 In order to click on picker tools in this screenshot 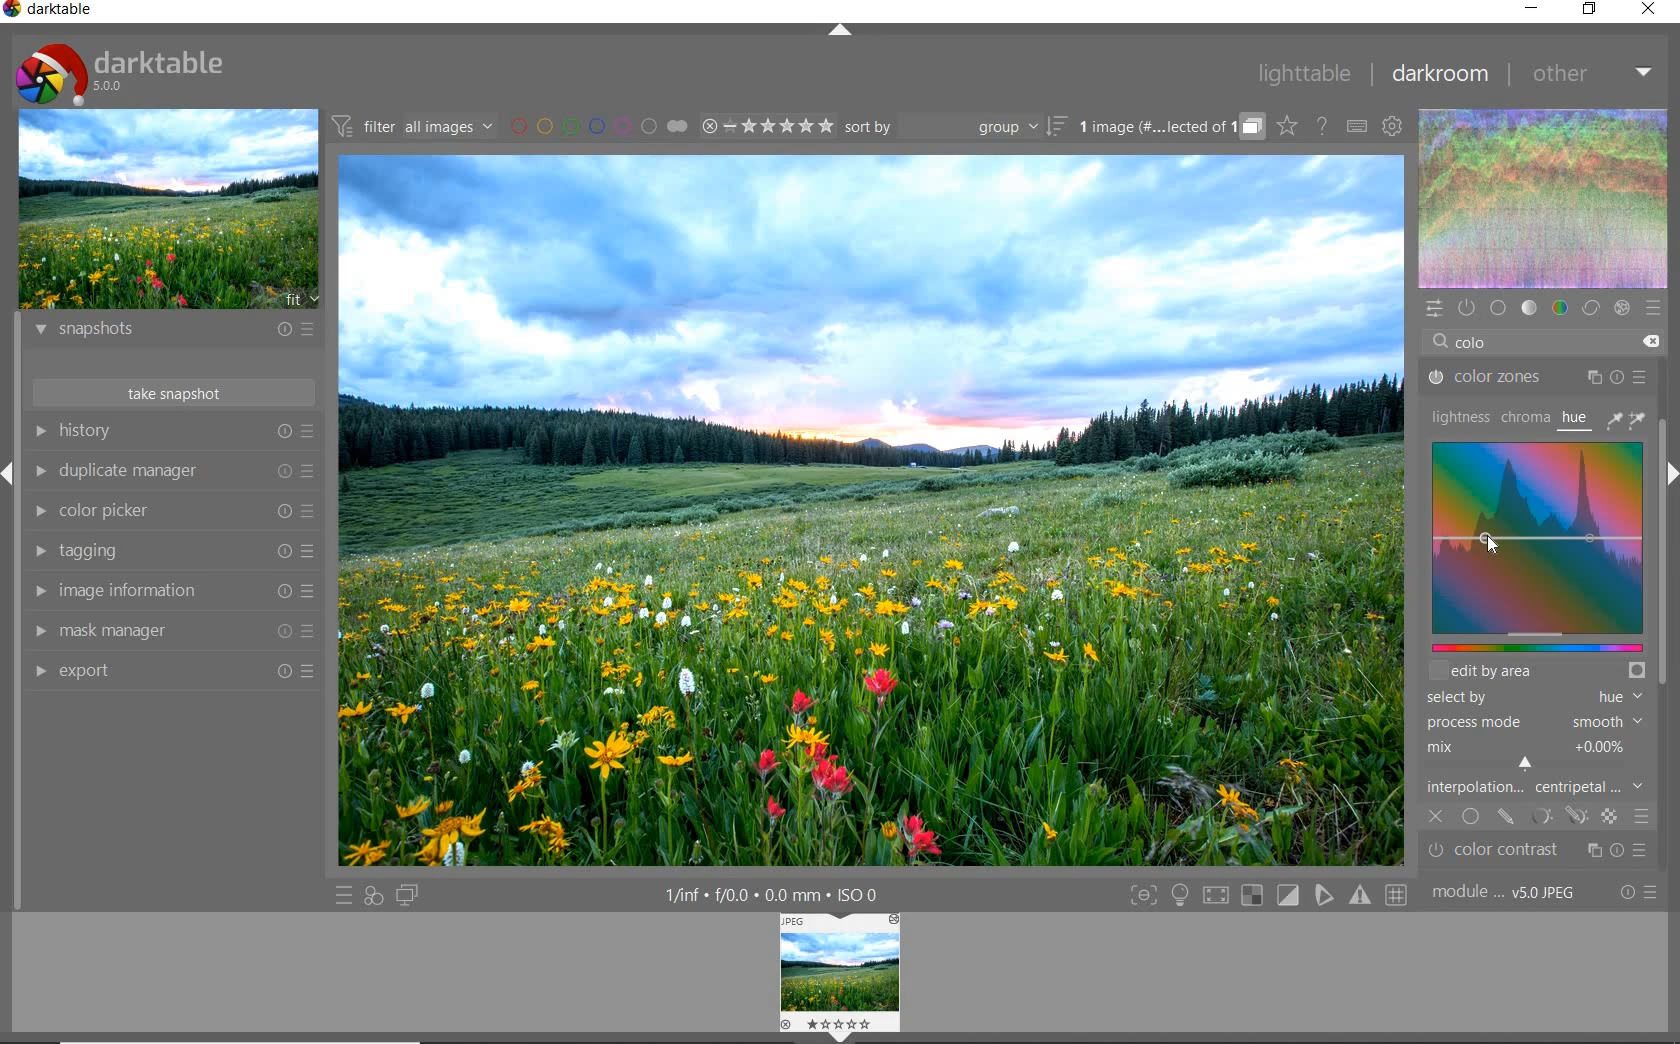, I will do `click(1629, 419)`.